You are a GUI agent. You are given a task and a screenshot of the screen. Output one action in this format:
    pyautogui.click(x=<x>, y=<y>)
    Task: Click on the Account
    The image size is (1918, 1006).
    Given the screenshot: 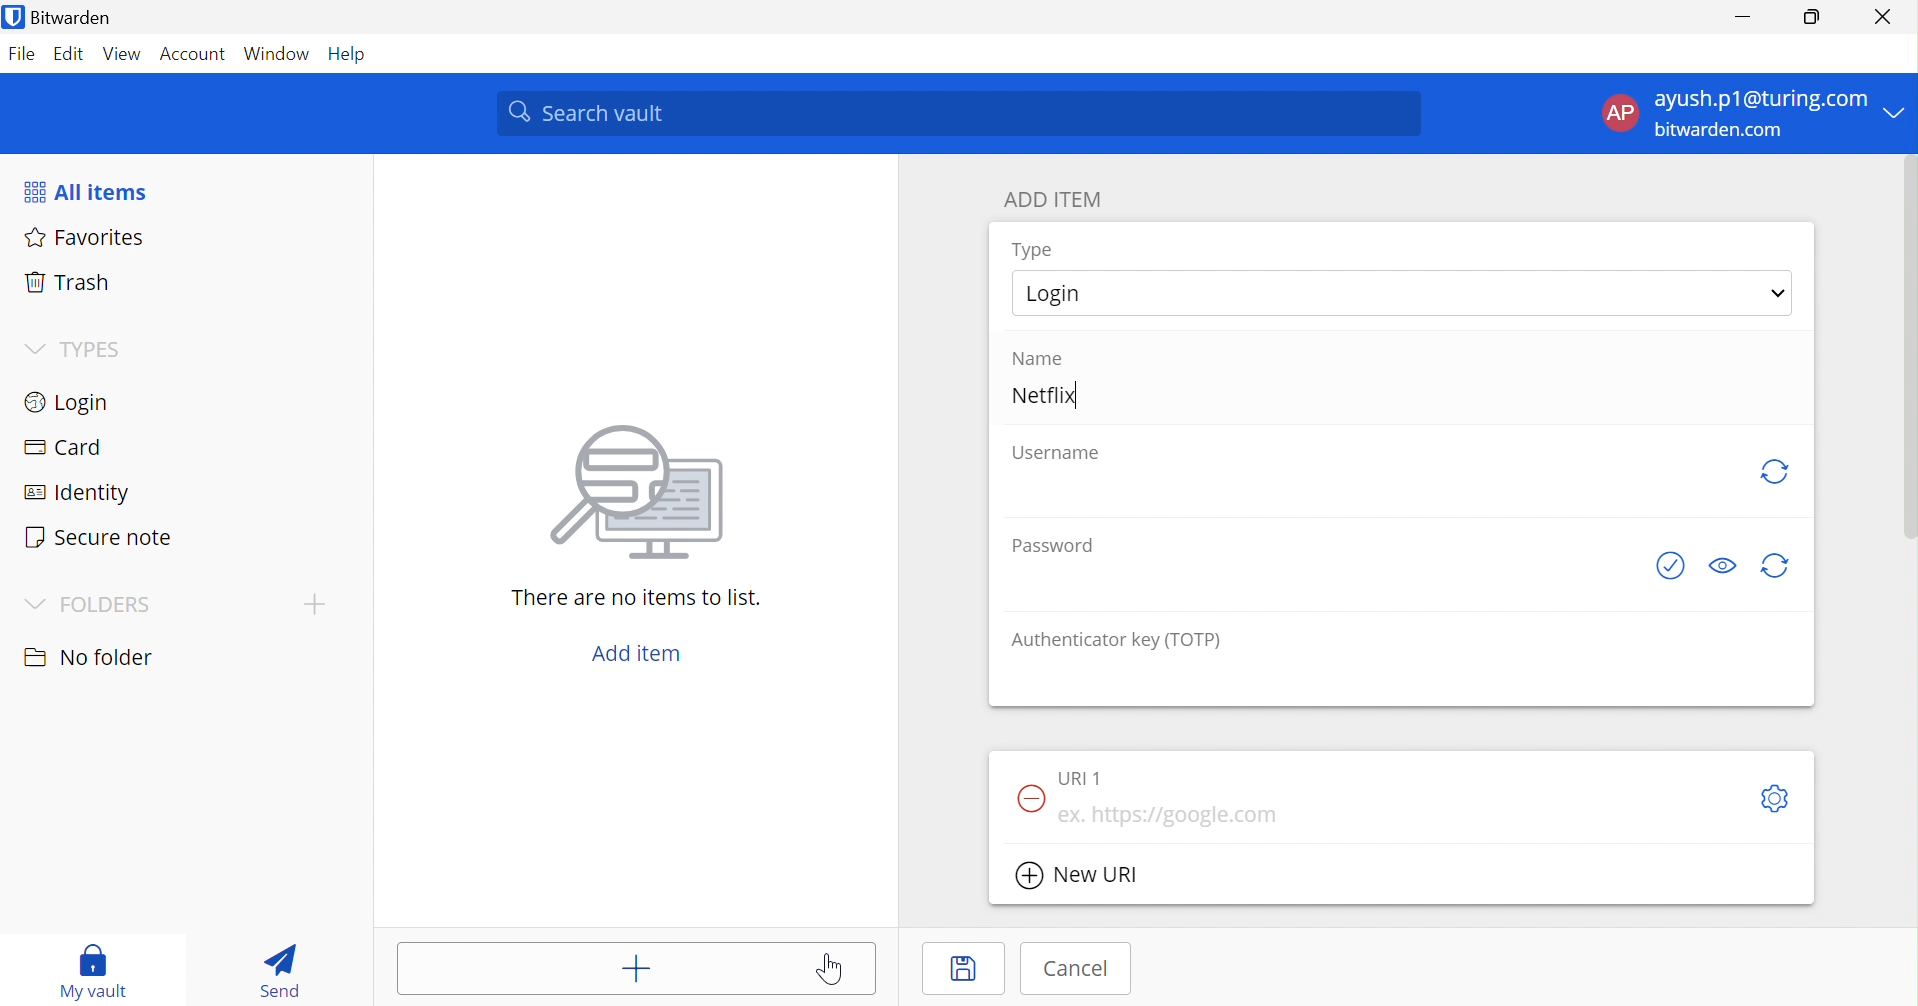 What is the action you would take?
    pyautogui.click(x=190, y=53)
    